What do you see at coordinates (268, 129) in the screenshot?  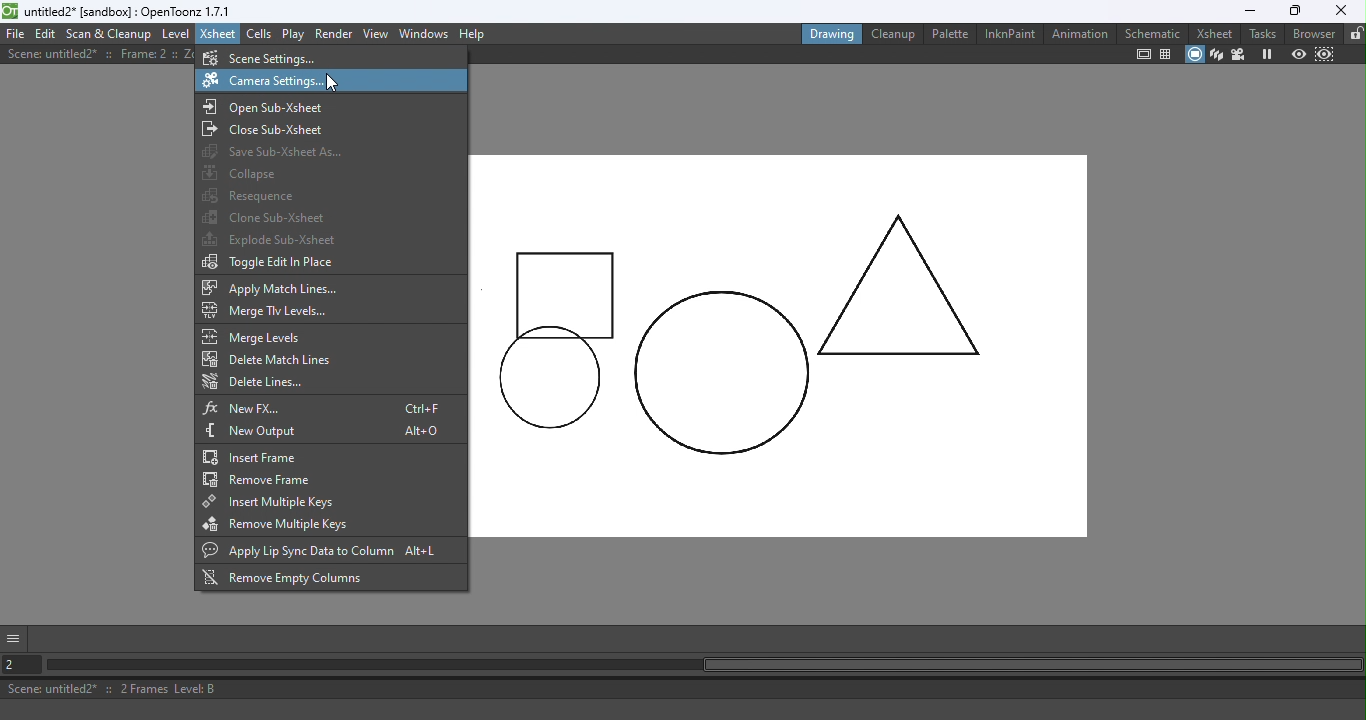 I see `Close sub-sheet` at bounding box center [268, 129].